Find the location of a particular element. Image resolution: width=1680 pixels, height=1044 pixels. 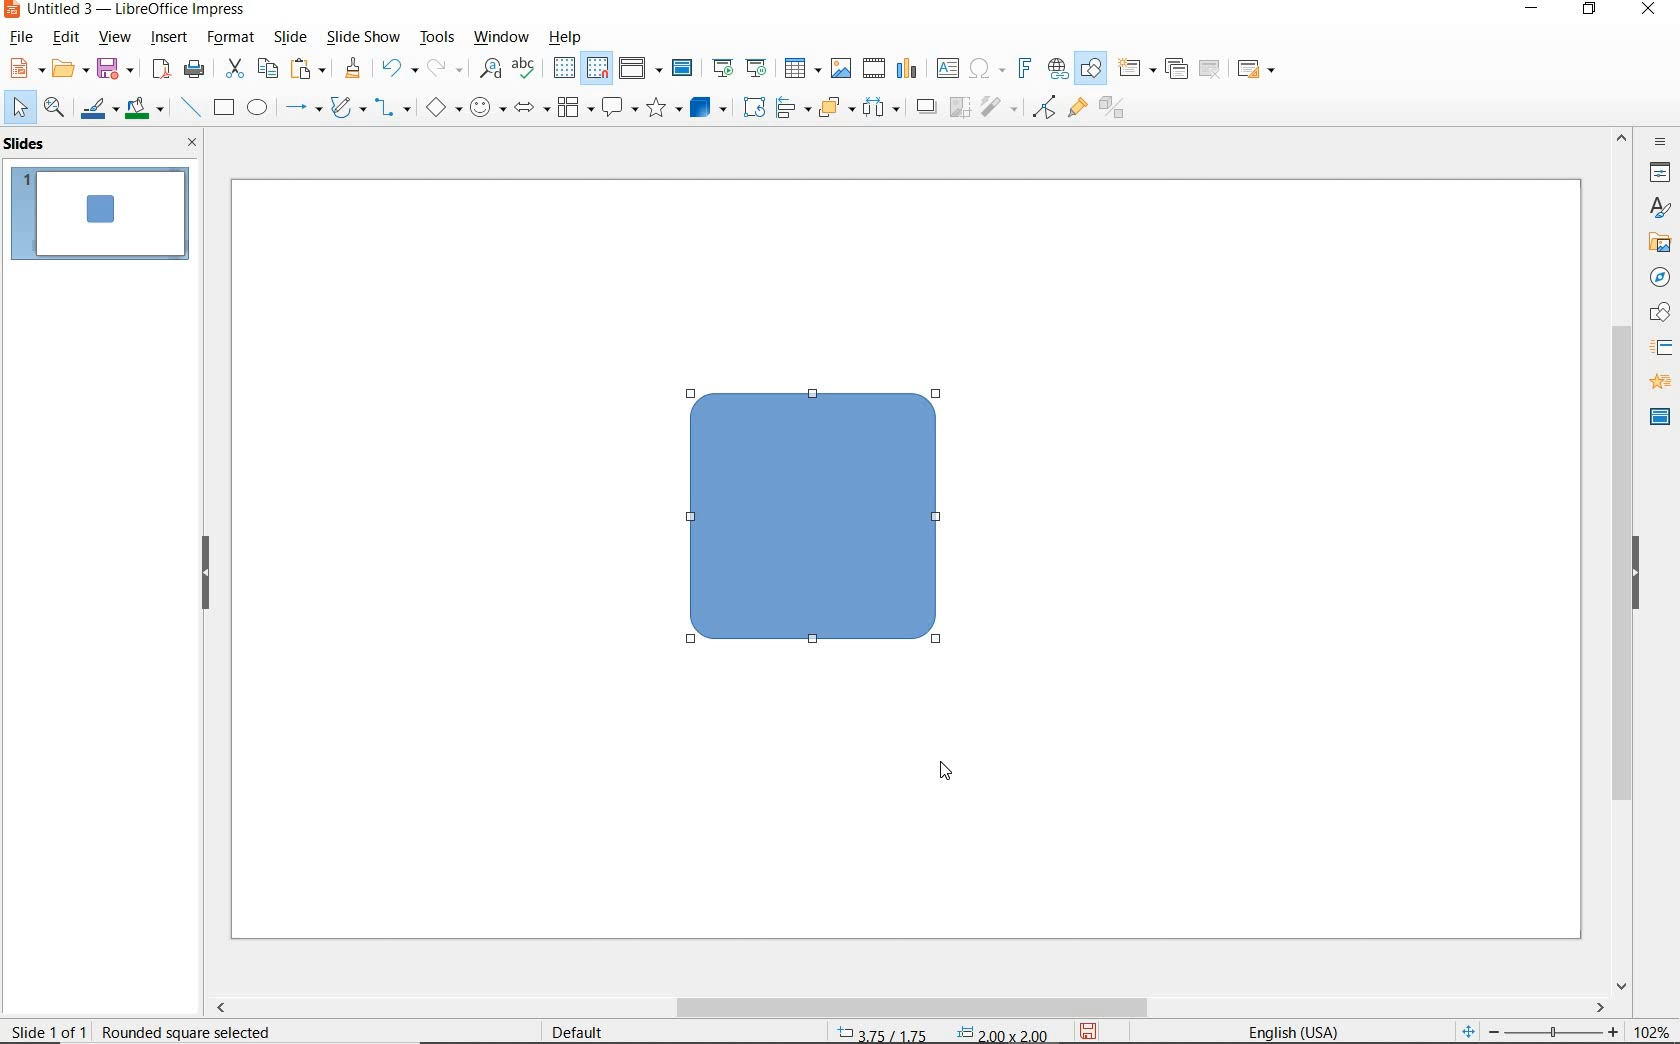

insert image is located at coordinates (842, 69).